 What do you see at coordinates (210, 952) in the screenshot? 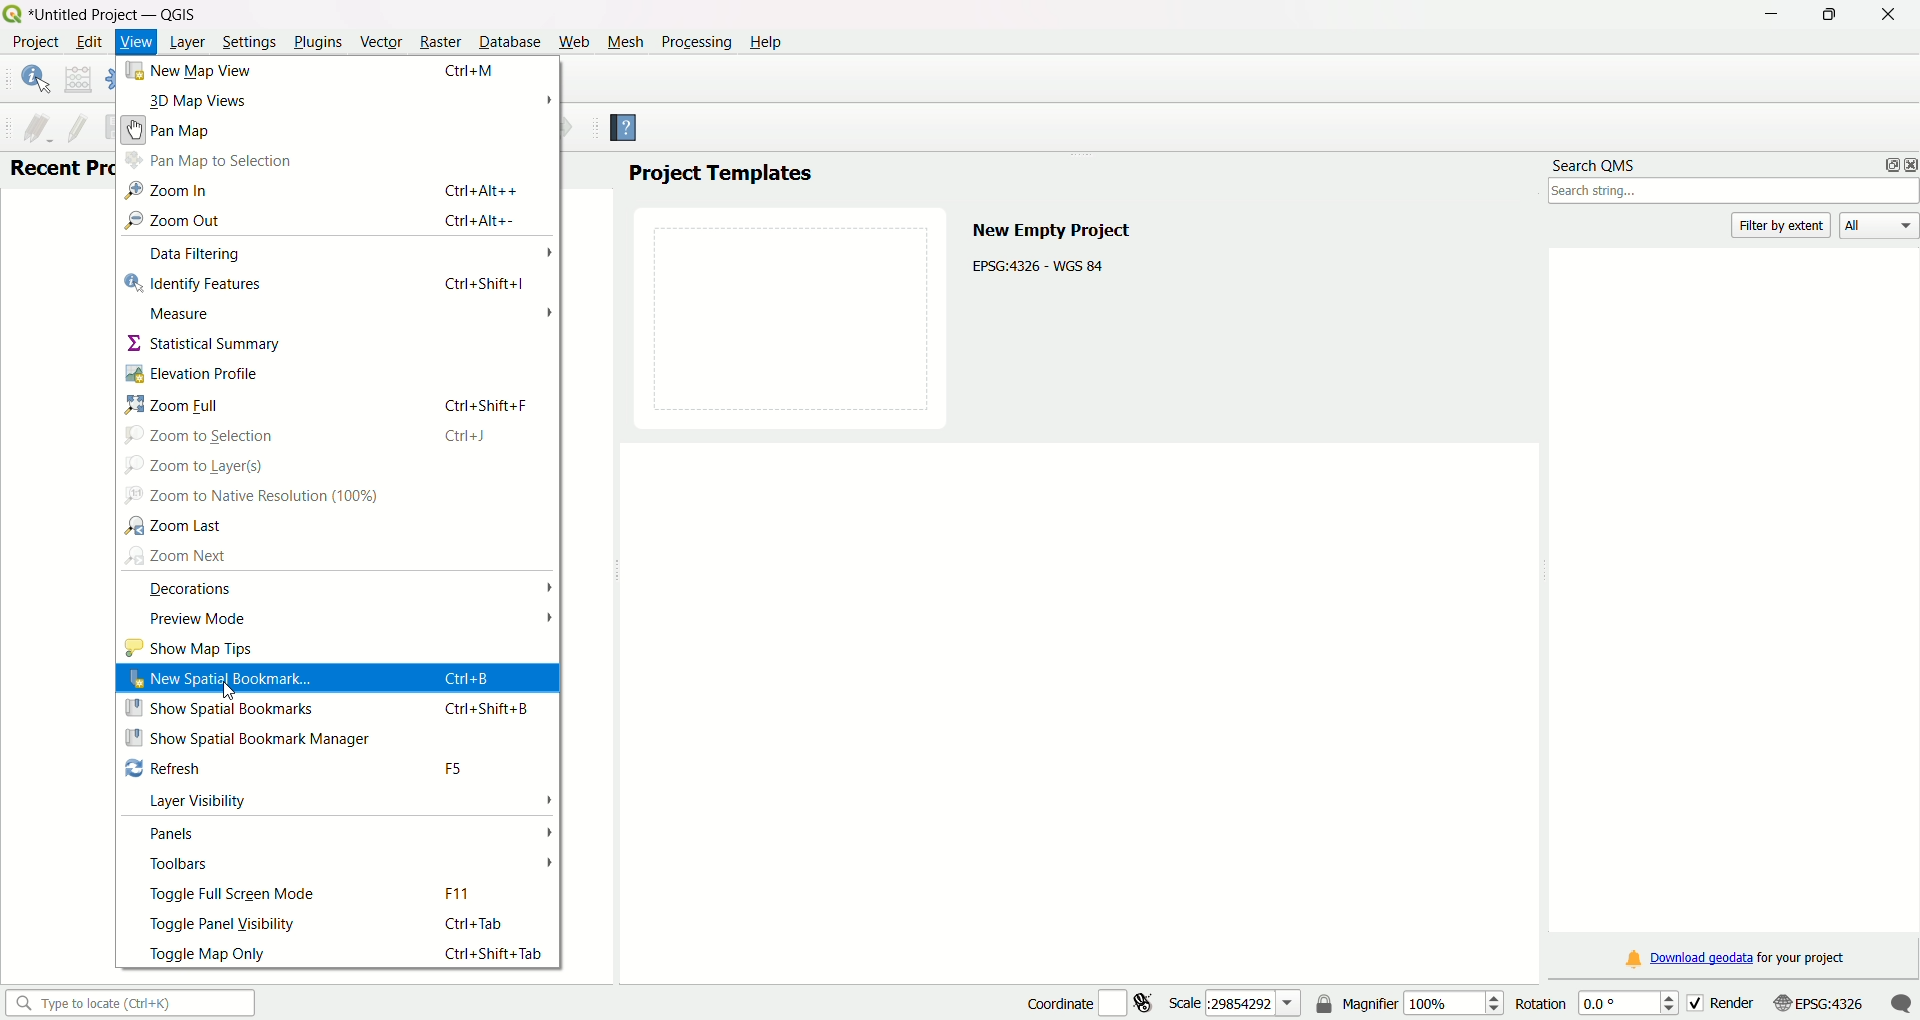
I see `Toggle map only` at bounding box center [210, 952].